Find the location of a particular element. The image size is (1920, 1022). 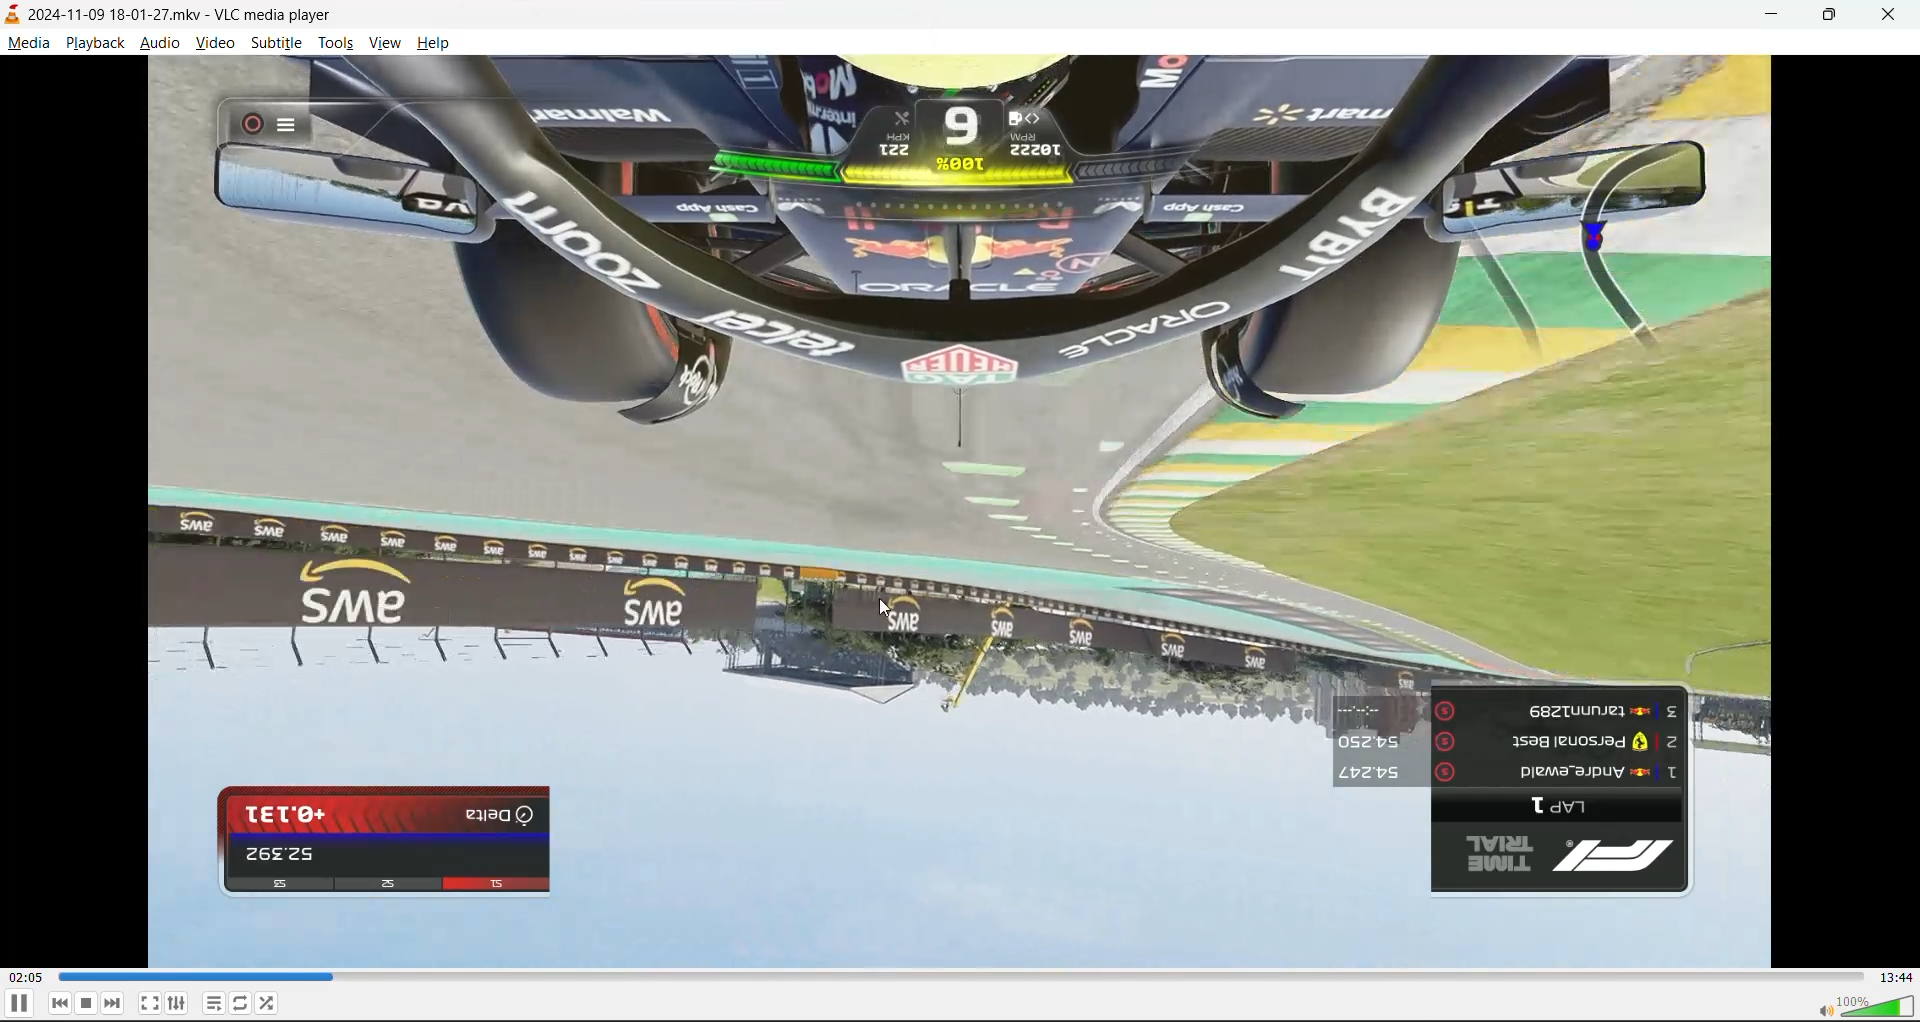

tools is located at coordinates (337, 47).